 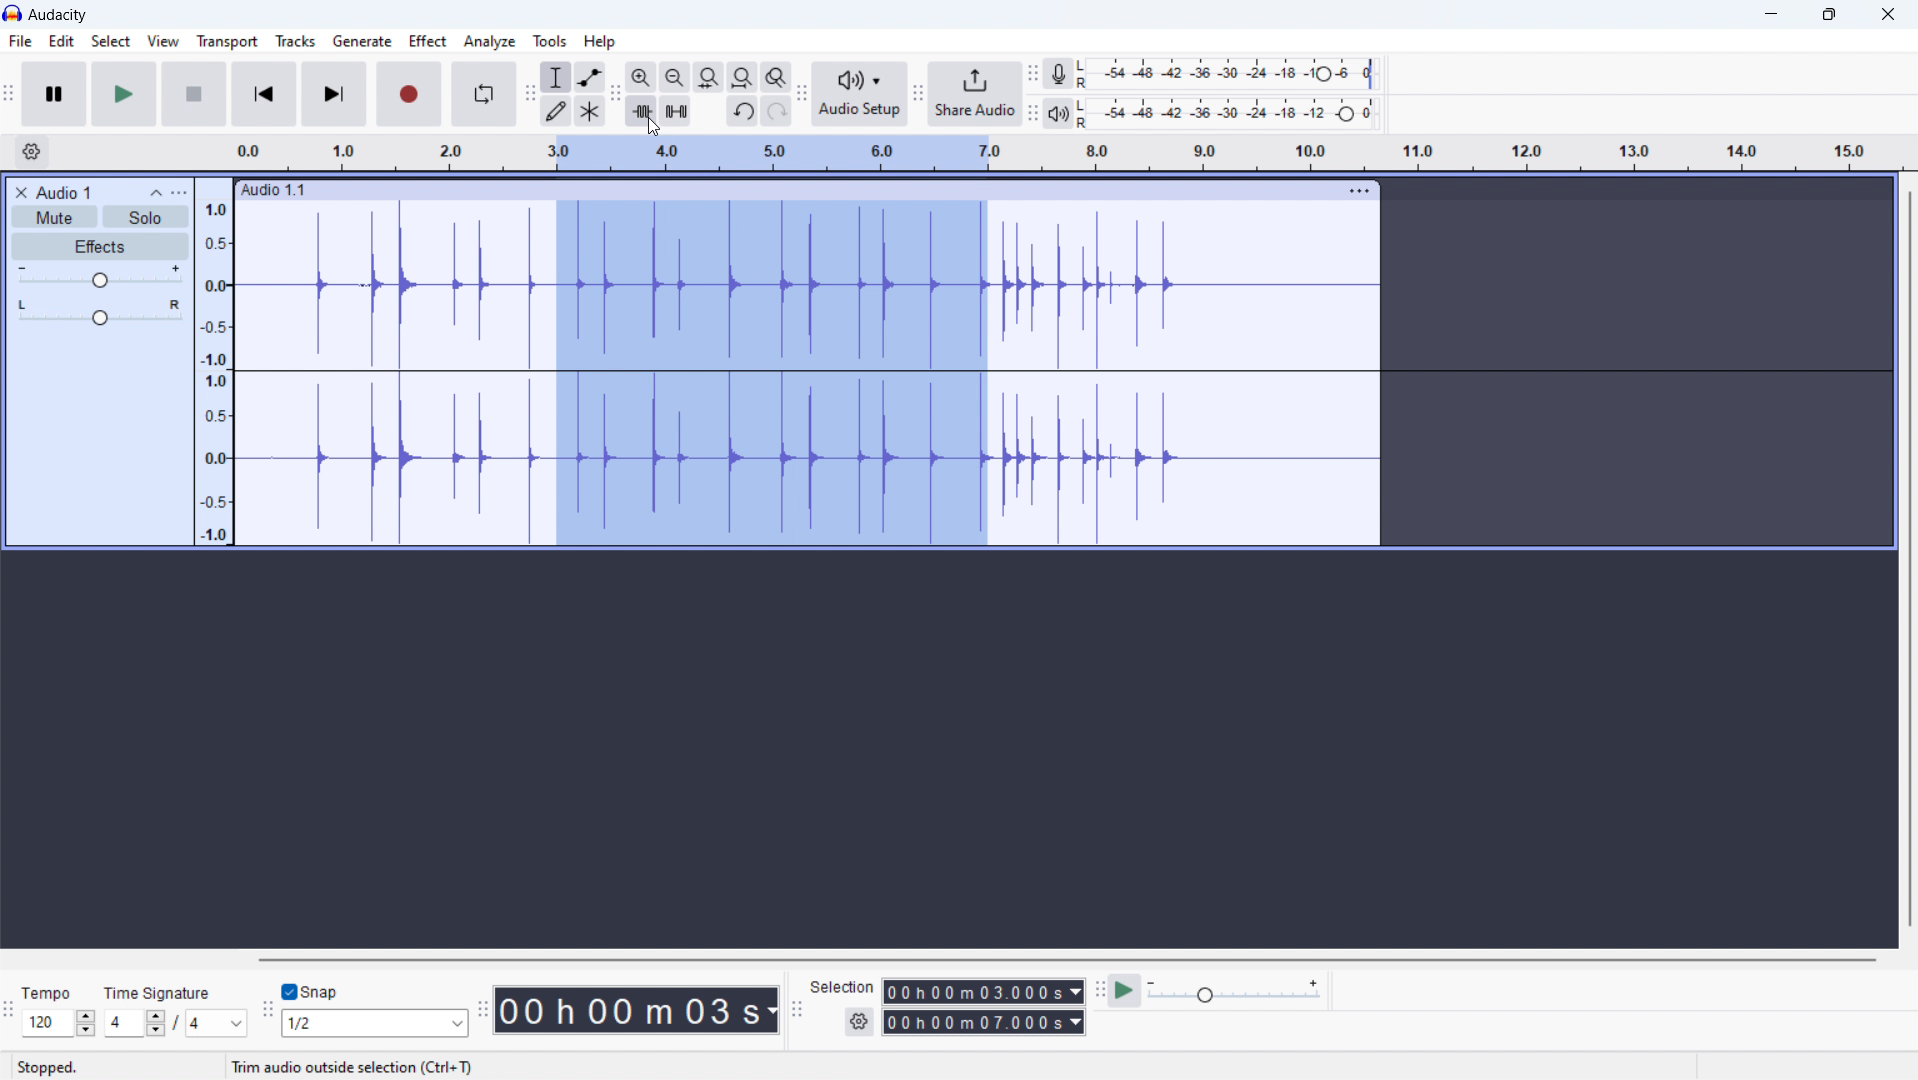 I want to click on audio setup, so click(x=861, y=93).